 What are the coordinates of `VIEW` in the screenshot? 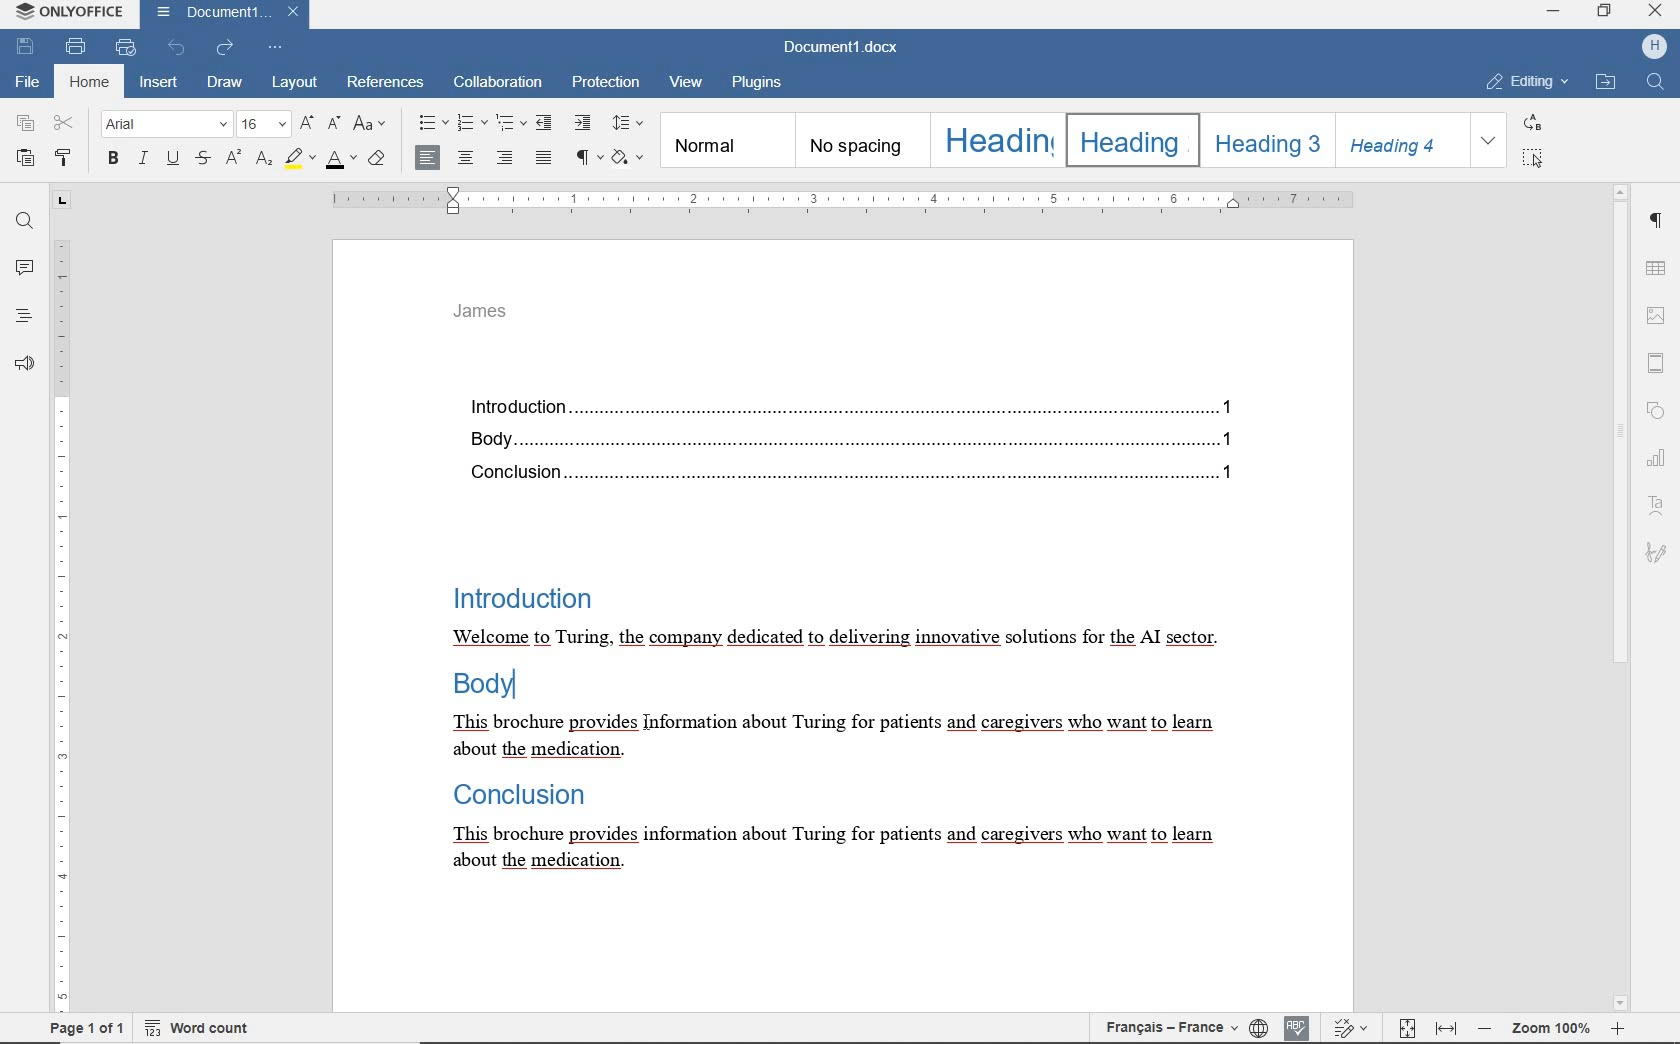 It's located at (686, 86).